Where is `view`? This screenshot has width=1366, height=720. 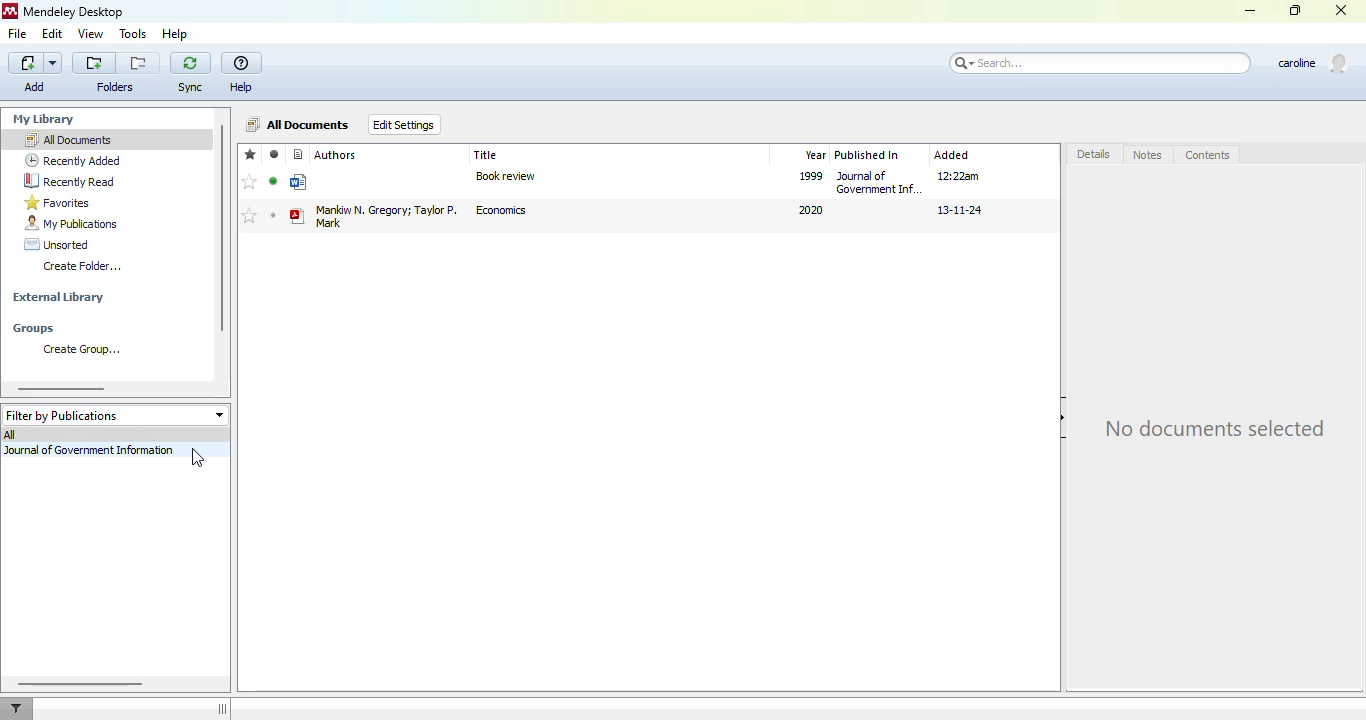 view is located at coordinates (92, 34).